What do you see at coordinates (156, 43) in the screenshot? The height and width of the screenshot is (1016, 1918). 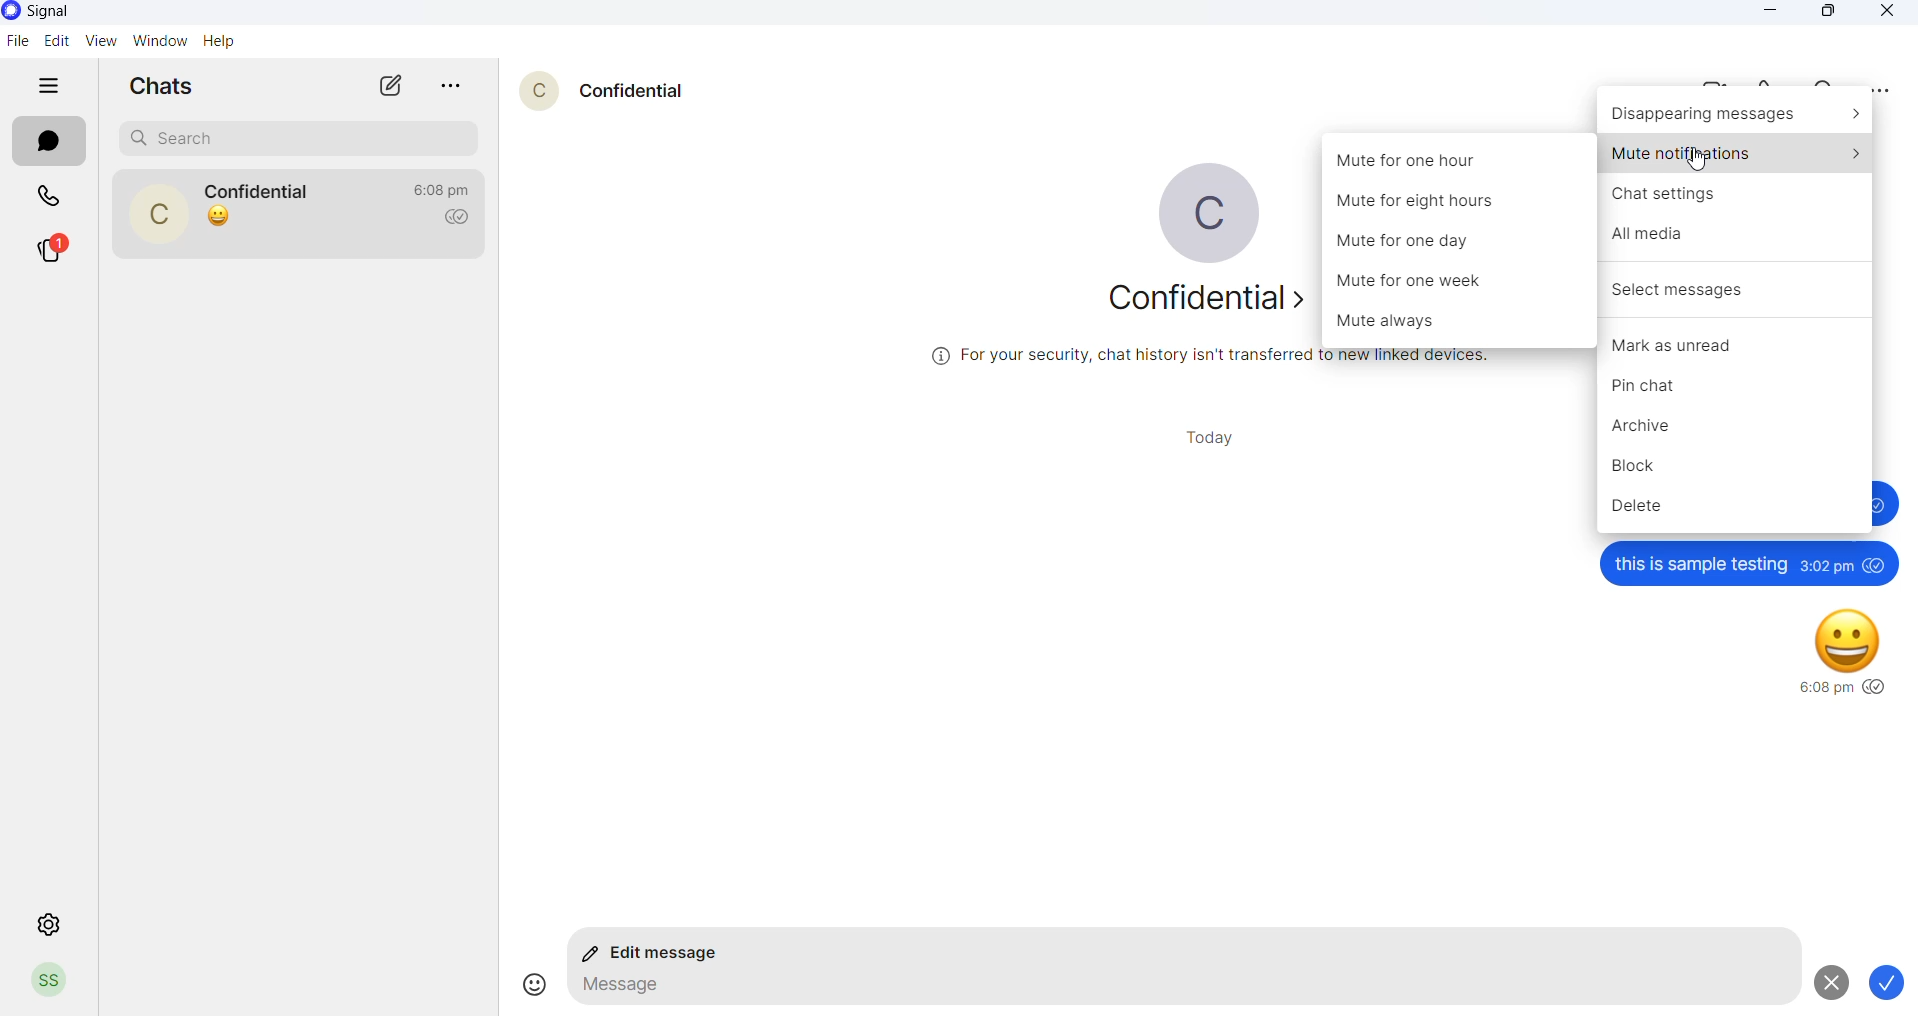 I see `window` at bounding box center [156, 43].